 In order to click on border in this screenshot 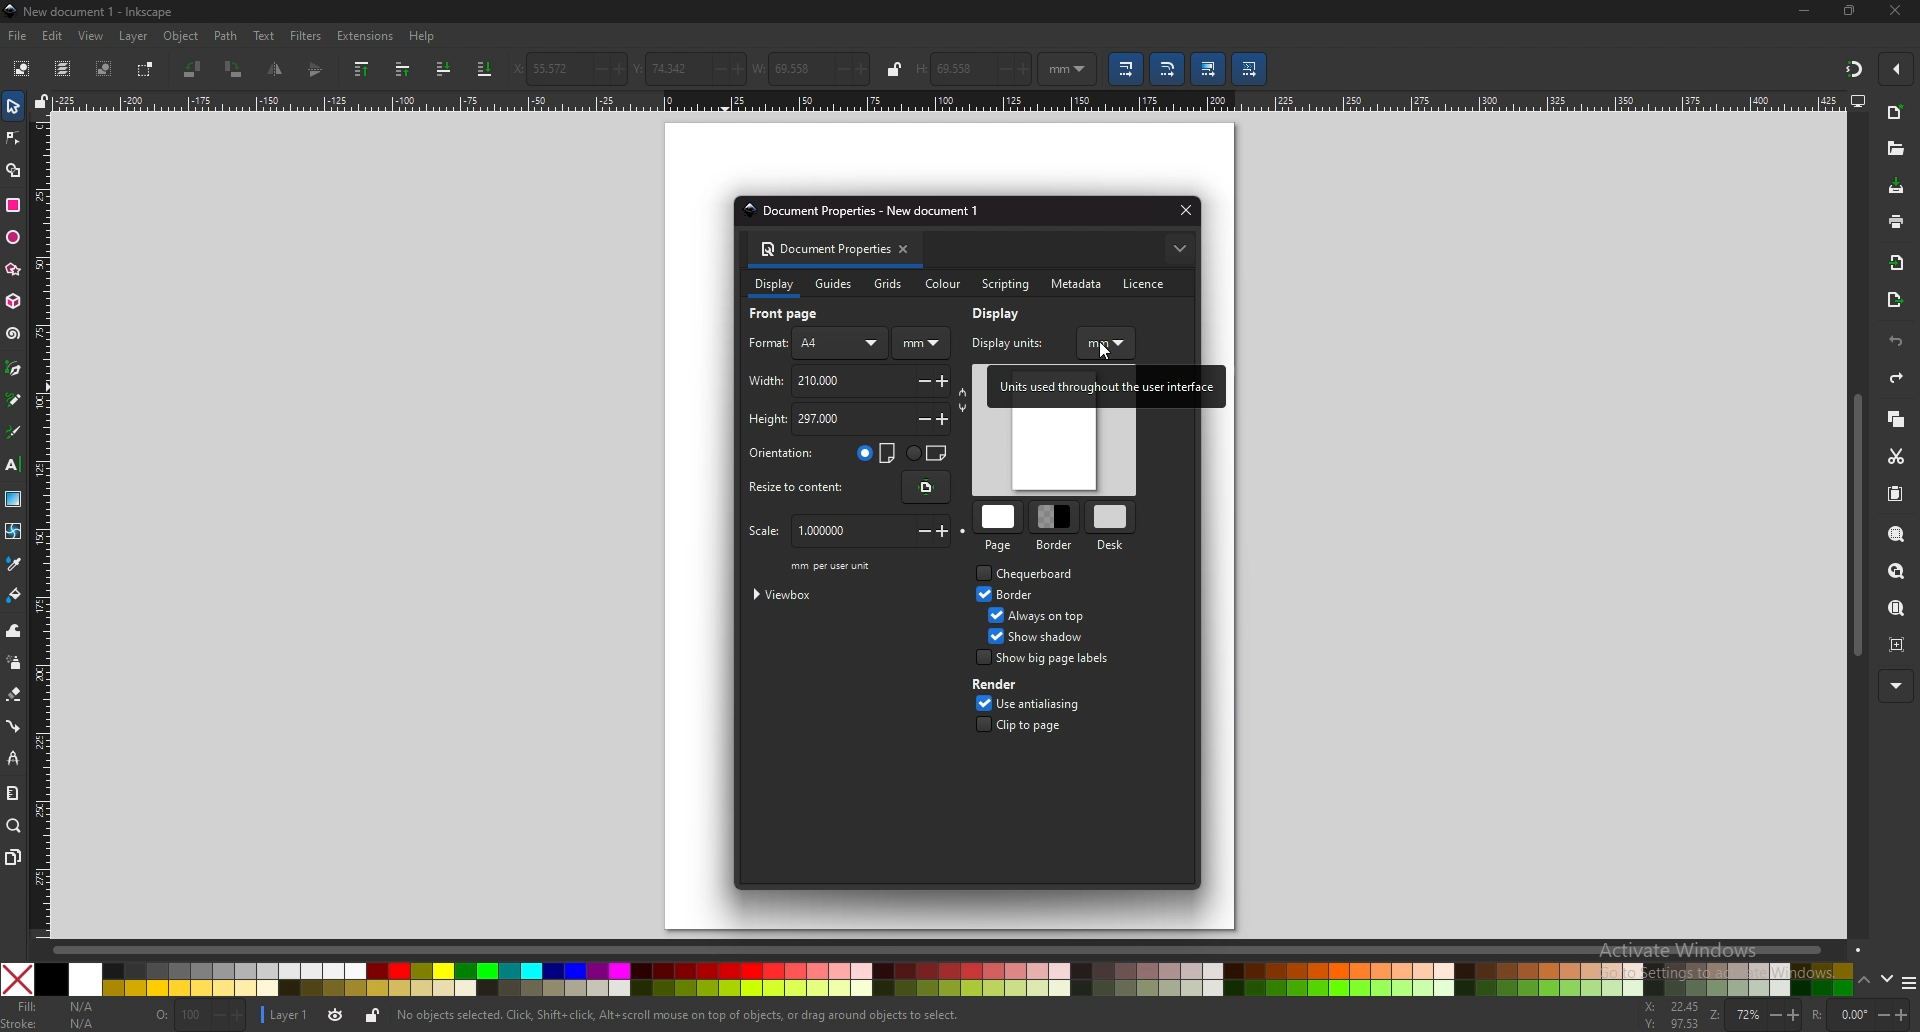, I will do `click(1022, 595)`.